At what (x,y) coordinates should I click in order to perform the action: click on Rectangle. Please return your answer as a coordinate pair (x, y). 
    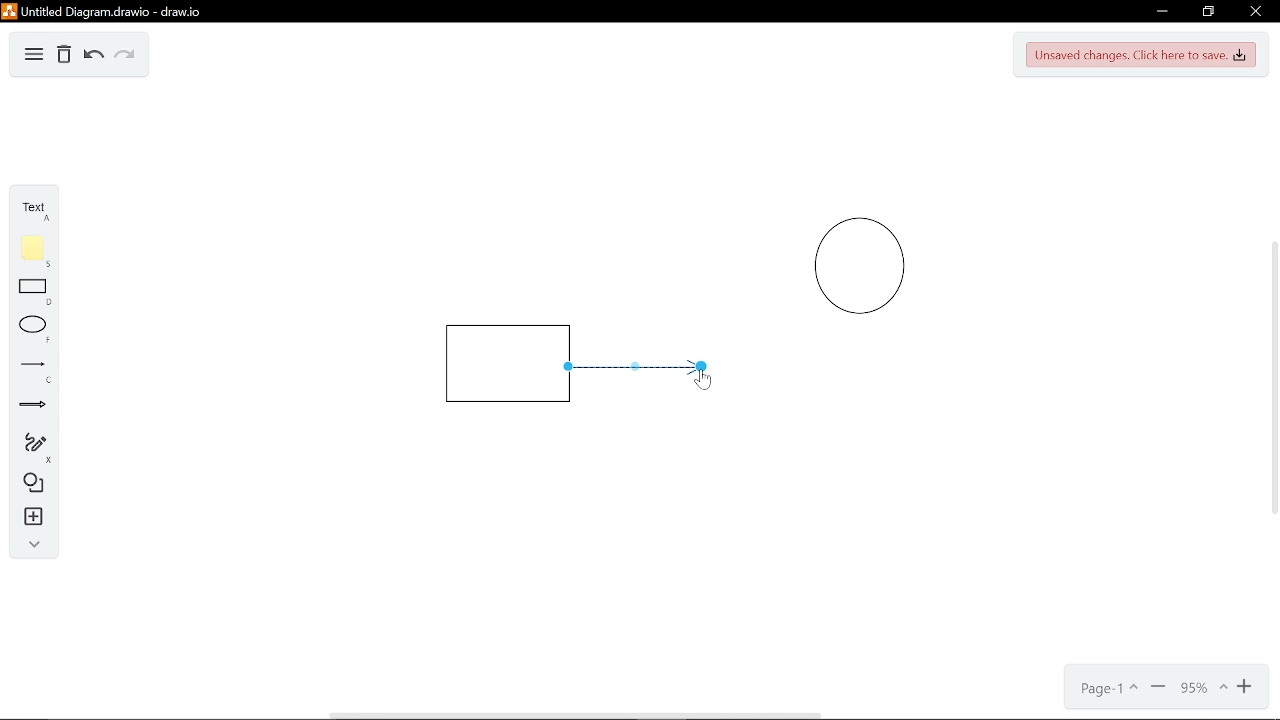
    Looking at the image, I should click on (479, 363).